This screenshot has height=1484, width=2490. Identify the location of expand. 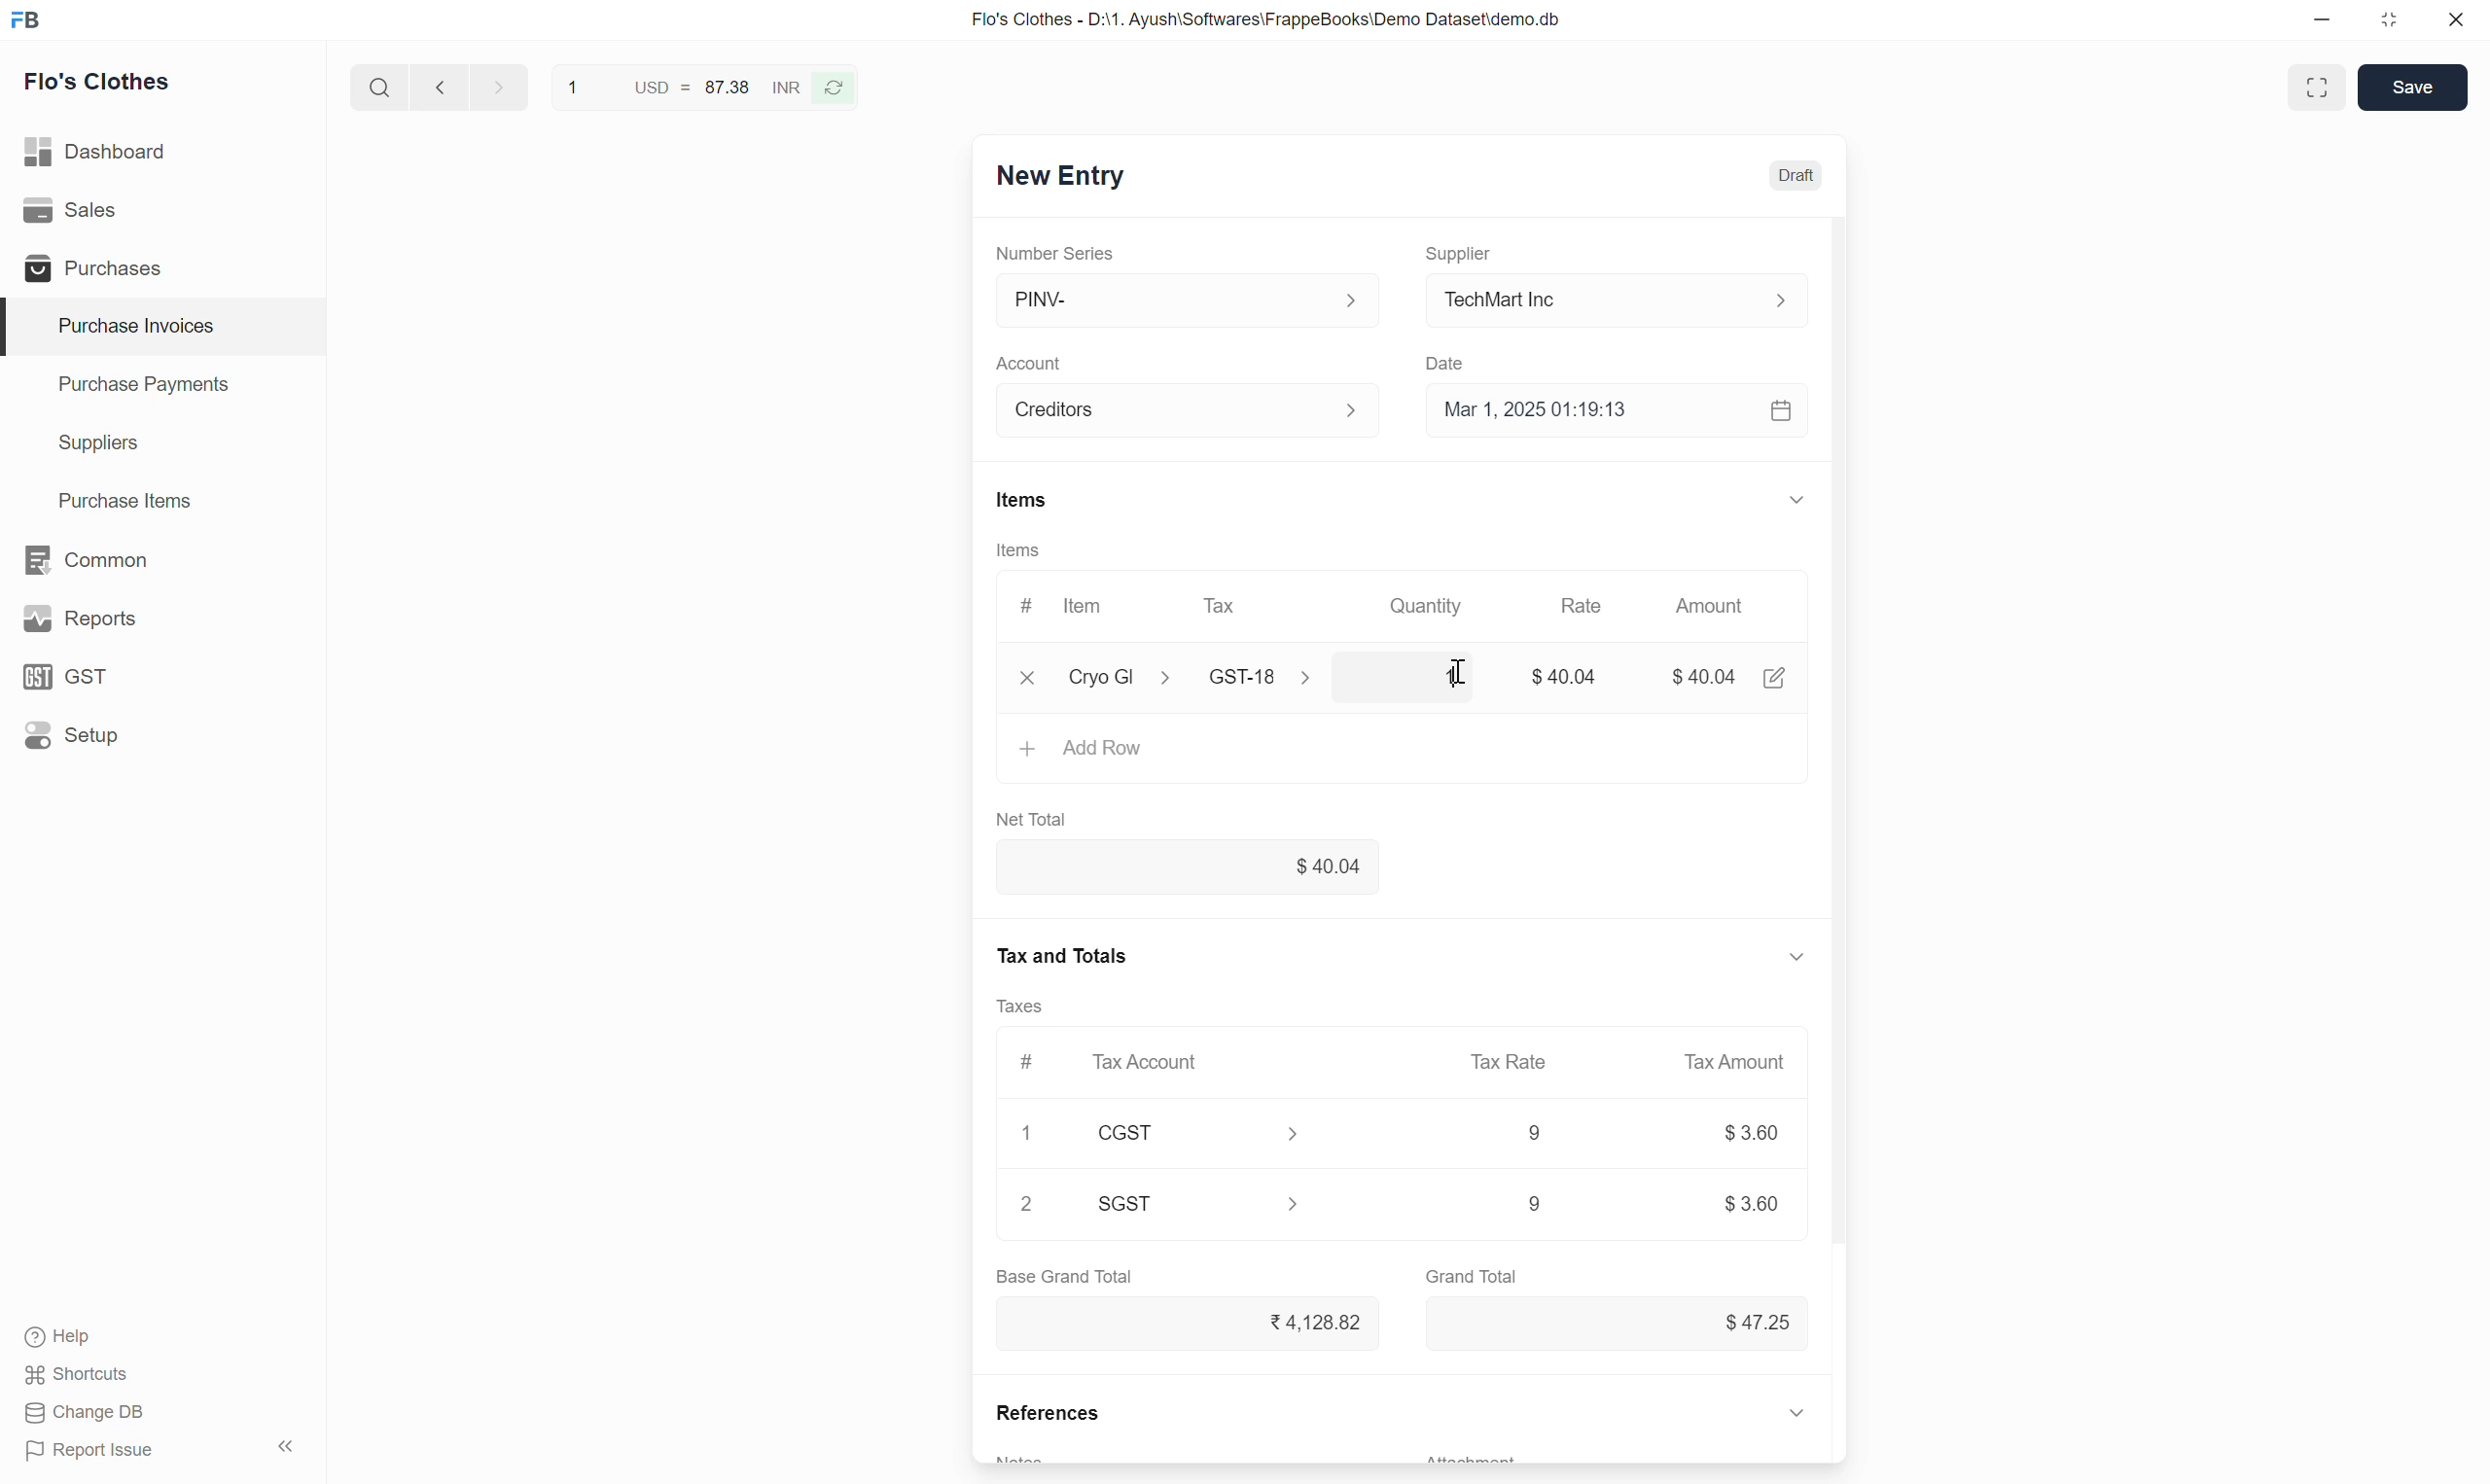
(1799, 1411).